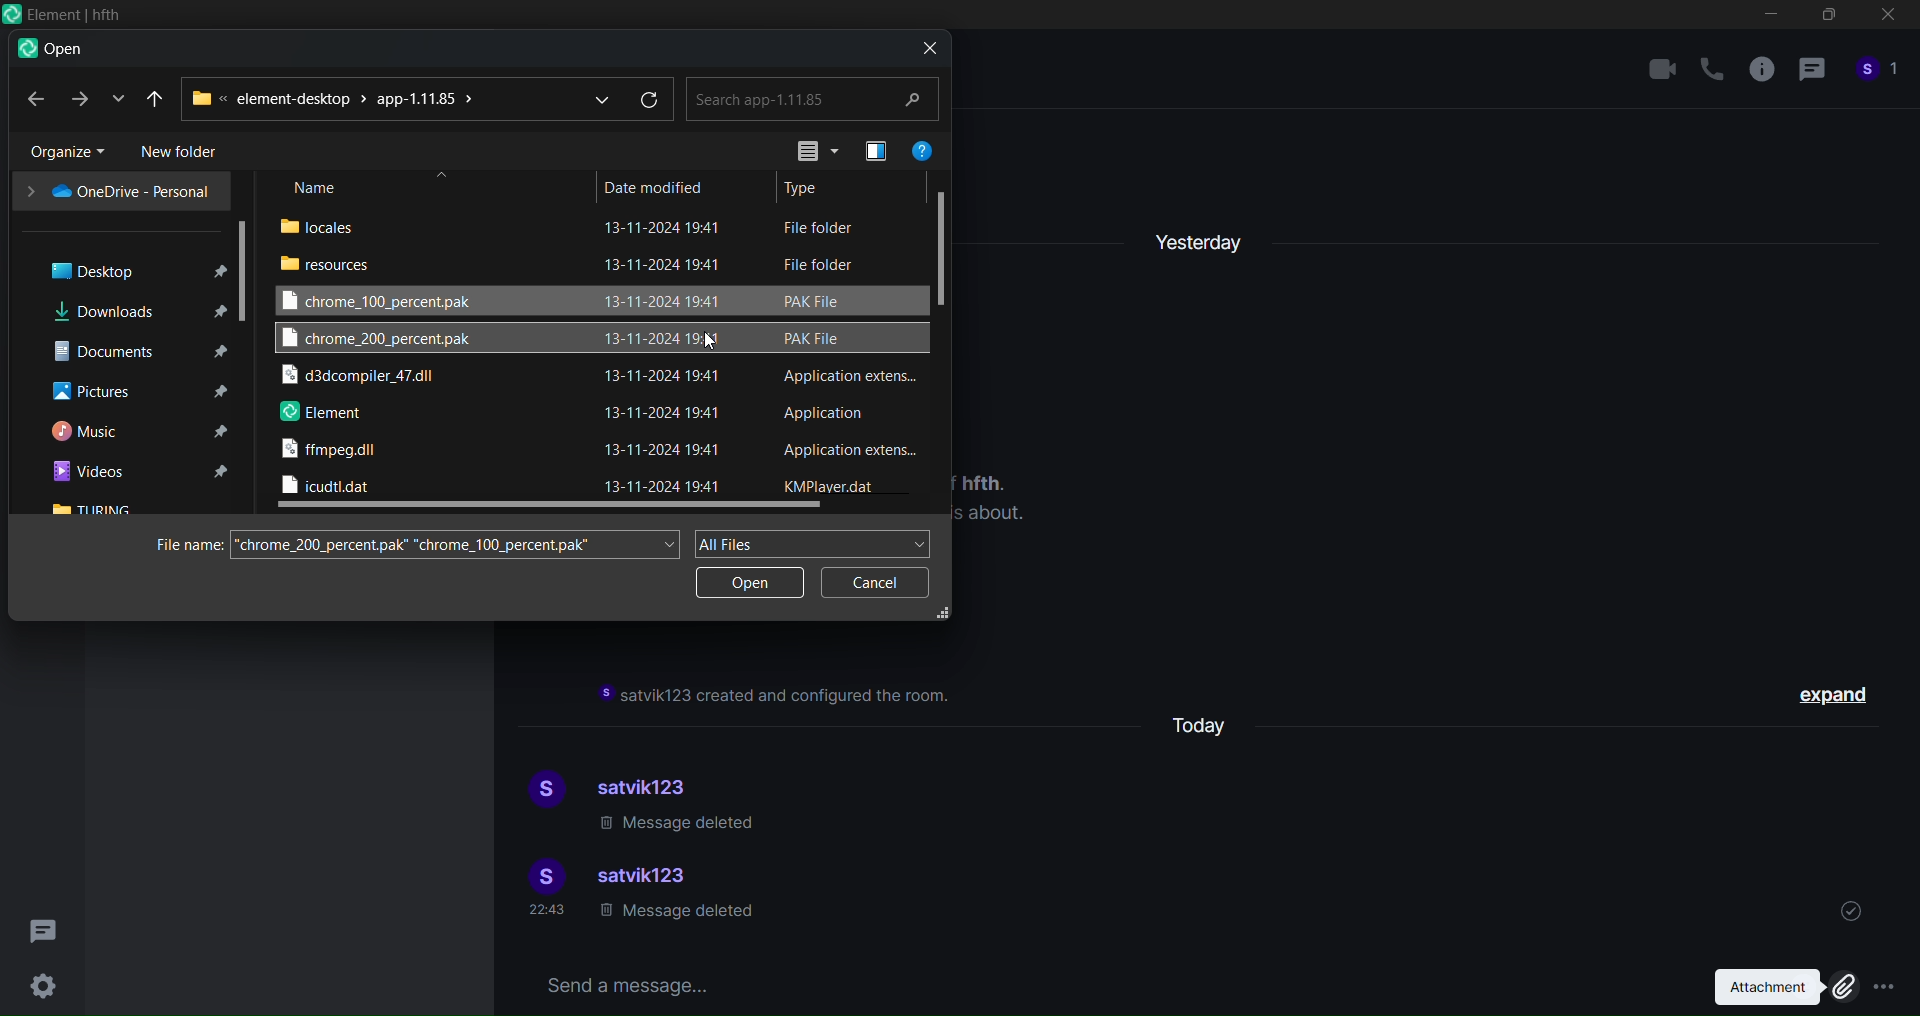 The width and height of the screenshot is (1920, 1016). Describe the element at coordinates (647, 878) in the screenshot. I see `satvik123` at that location.